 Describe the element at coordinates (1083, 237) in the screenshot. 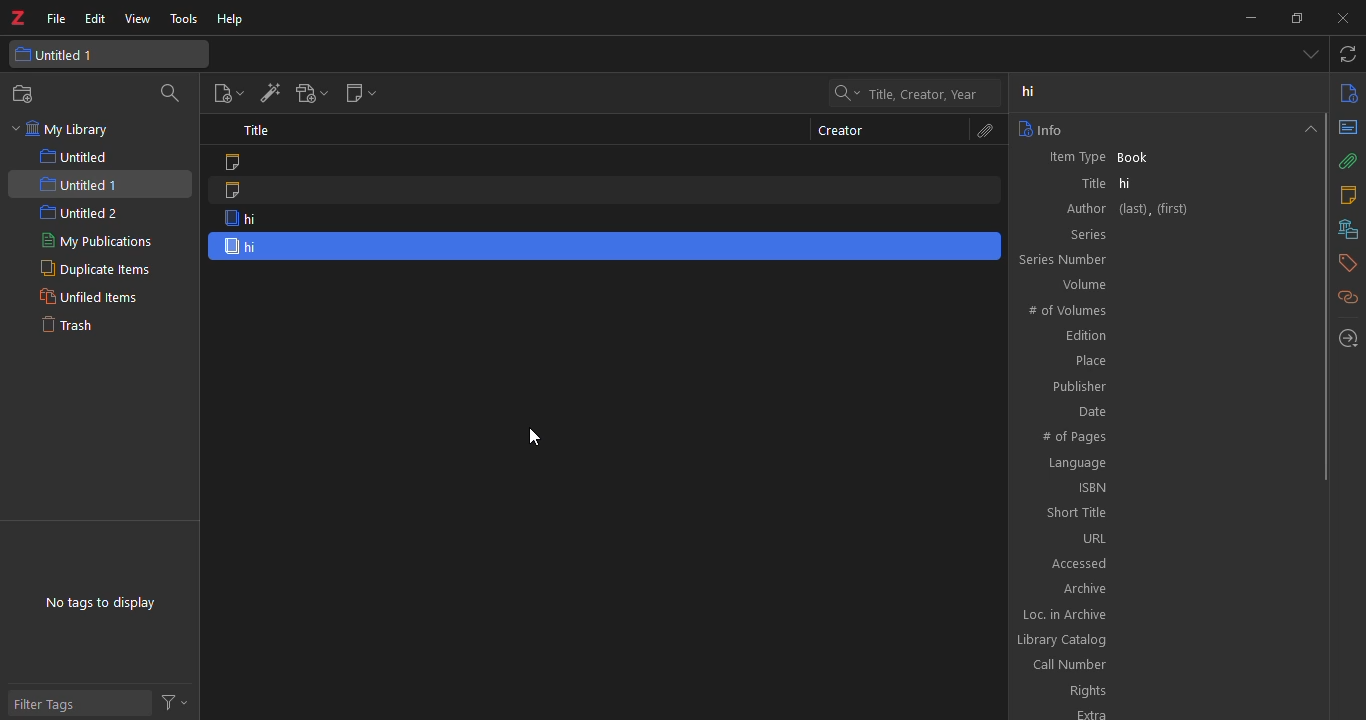

I see `series` at that location.